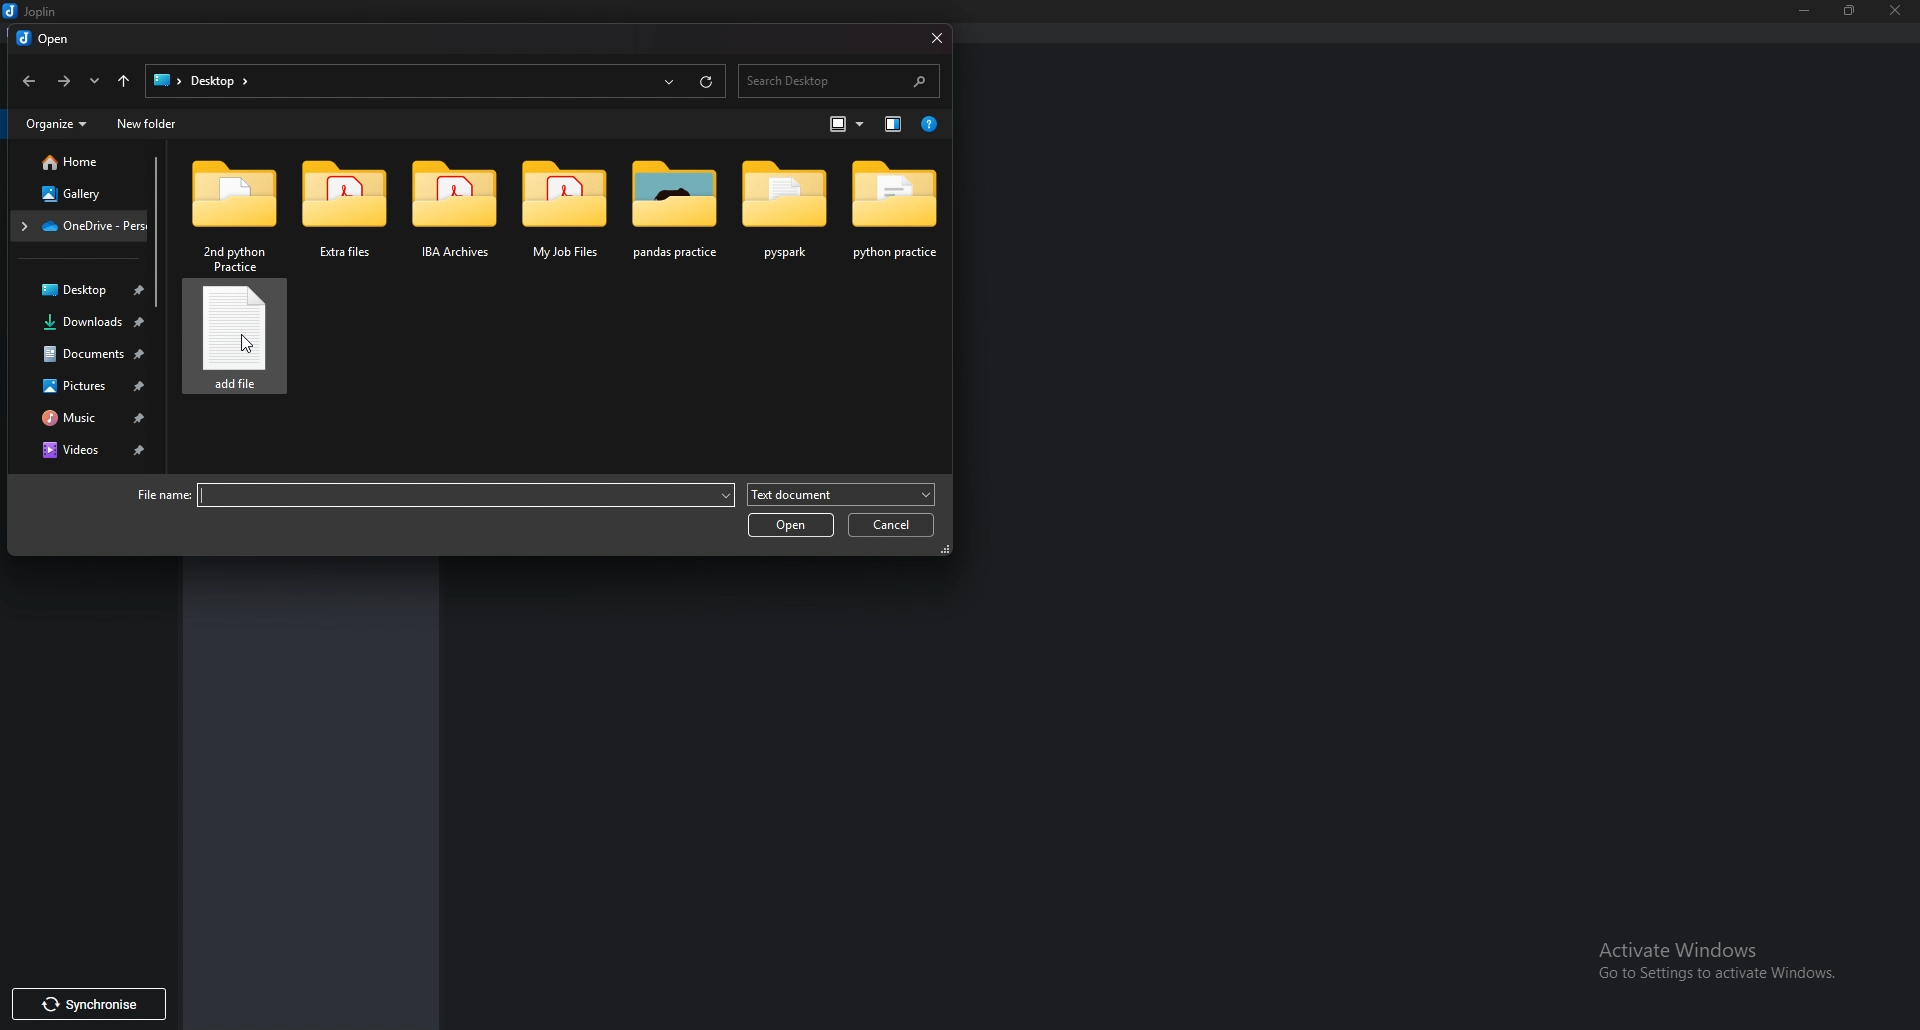  I want to click on Folder, so click(84, 226).